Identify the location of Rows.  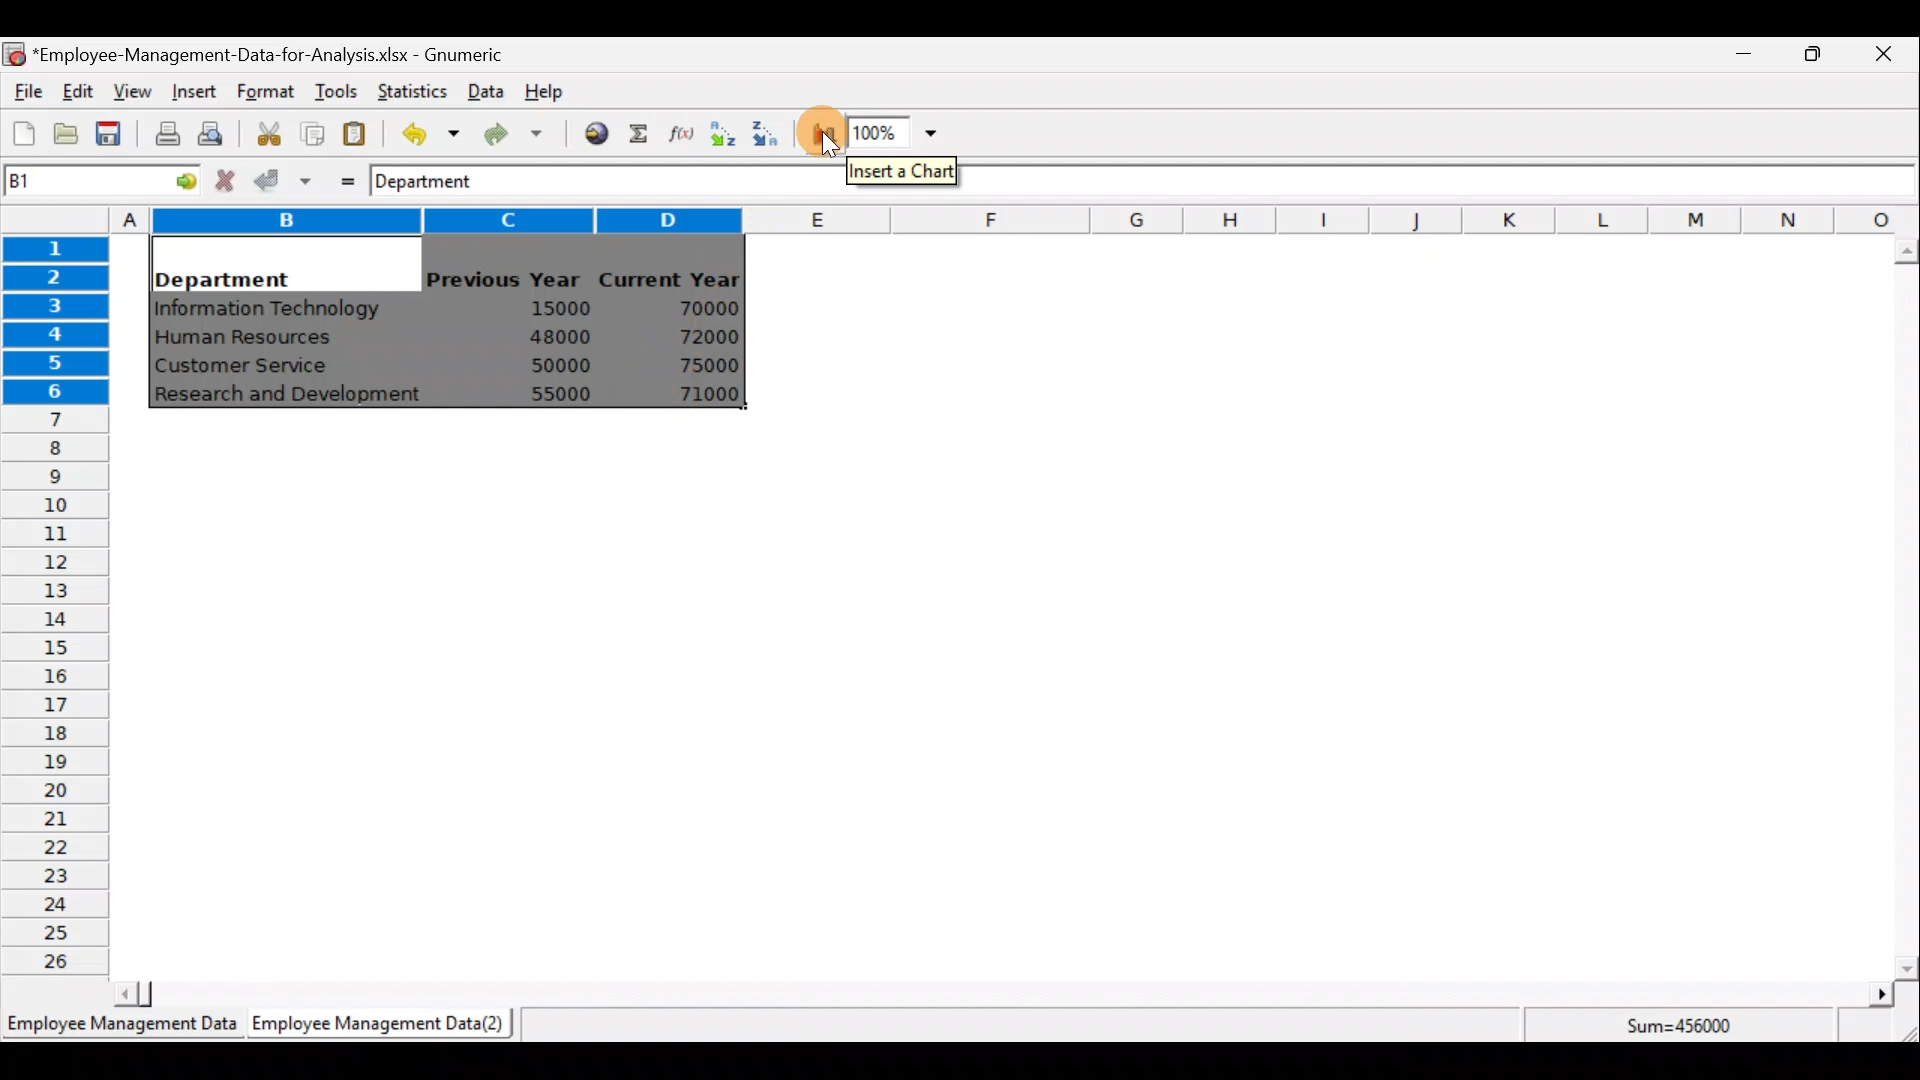
(56, 601).